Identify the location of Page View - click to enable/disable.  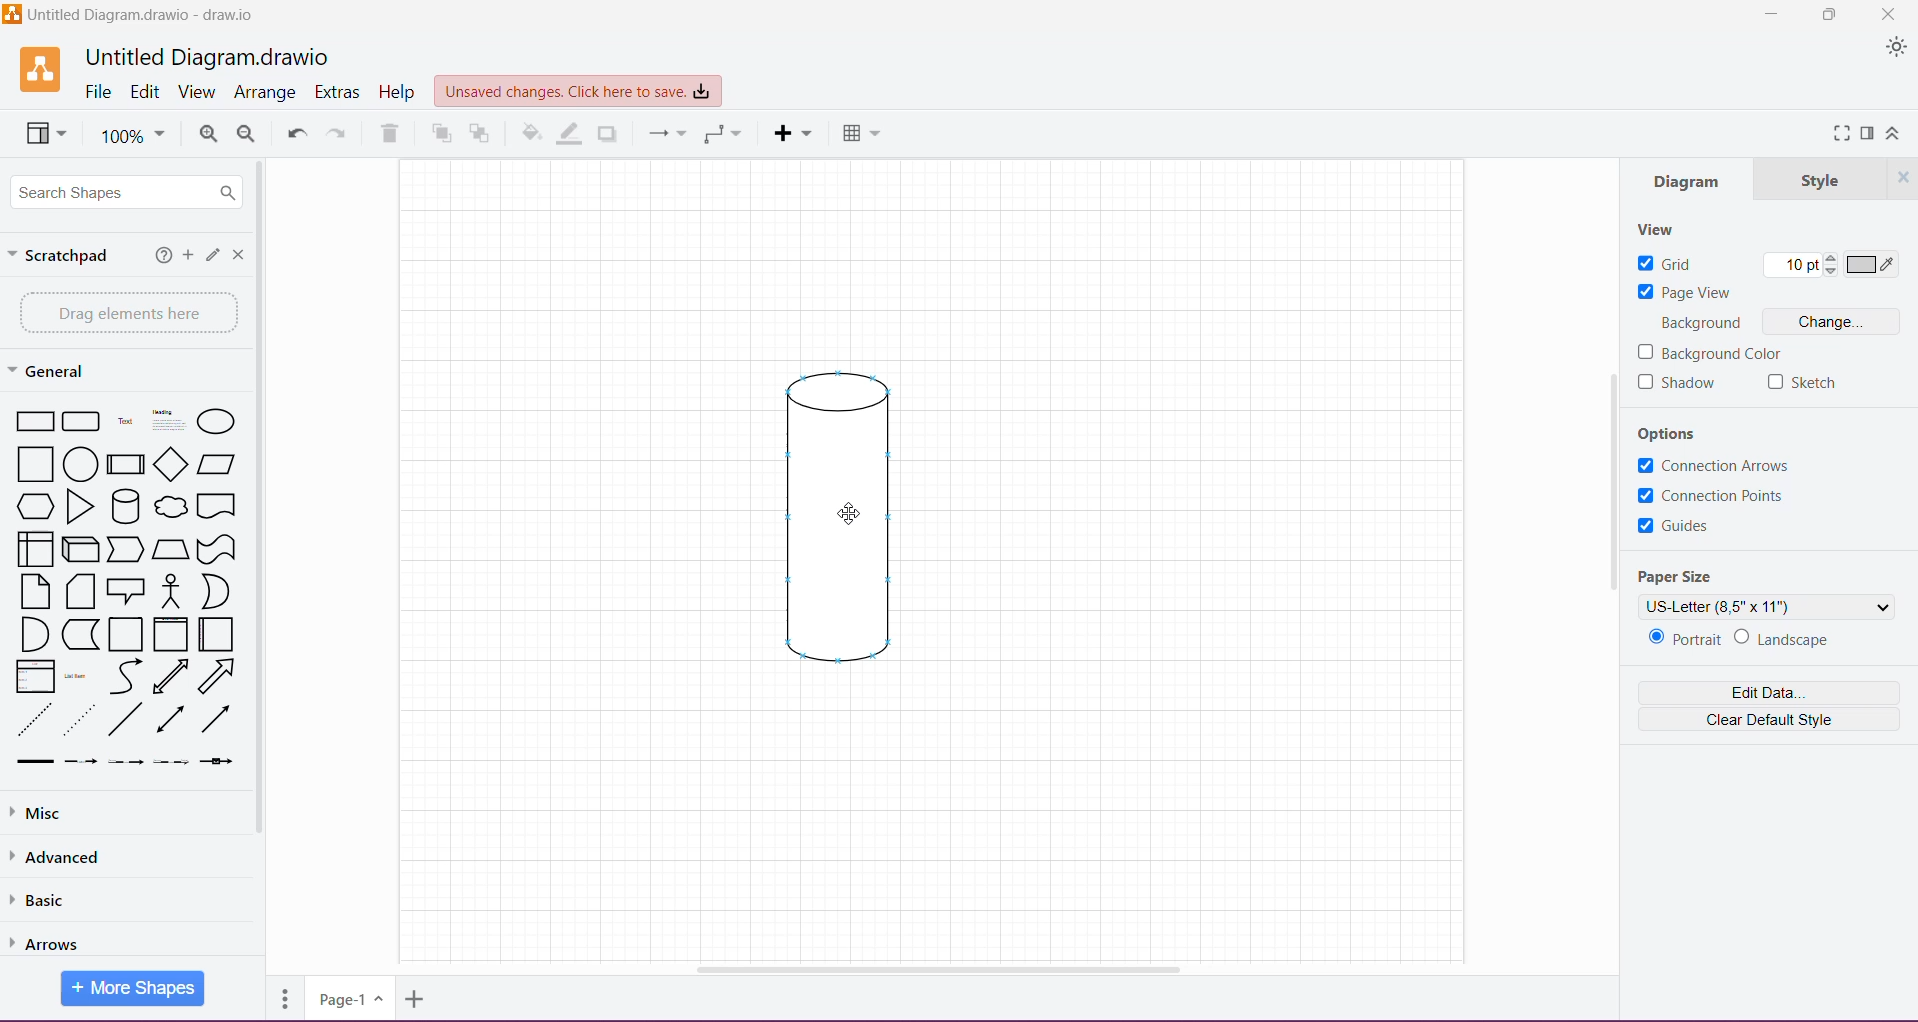
(1684, 293).